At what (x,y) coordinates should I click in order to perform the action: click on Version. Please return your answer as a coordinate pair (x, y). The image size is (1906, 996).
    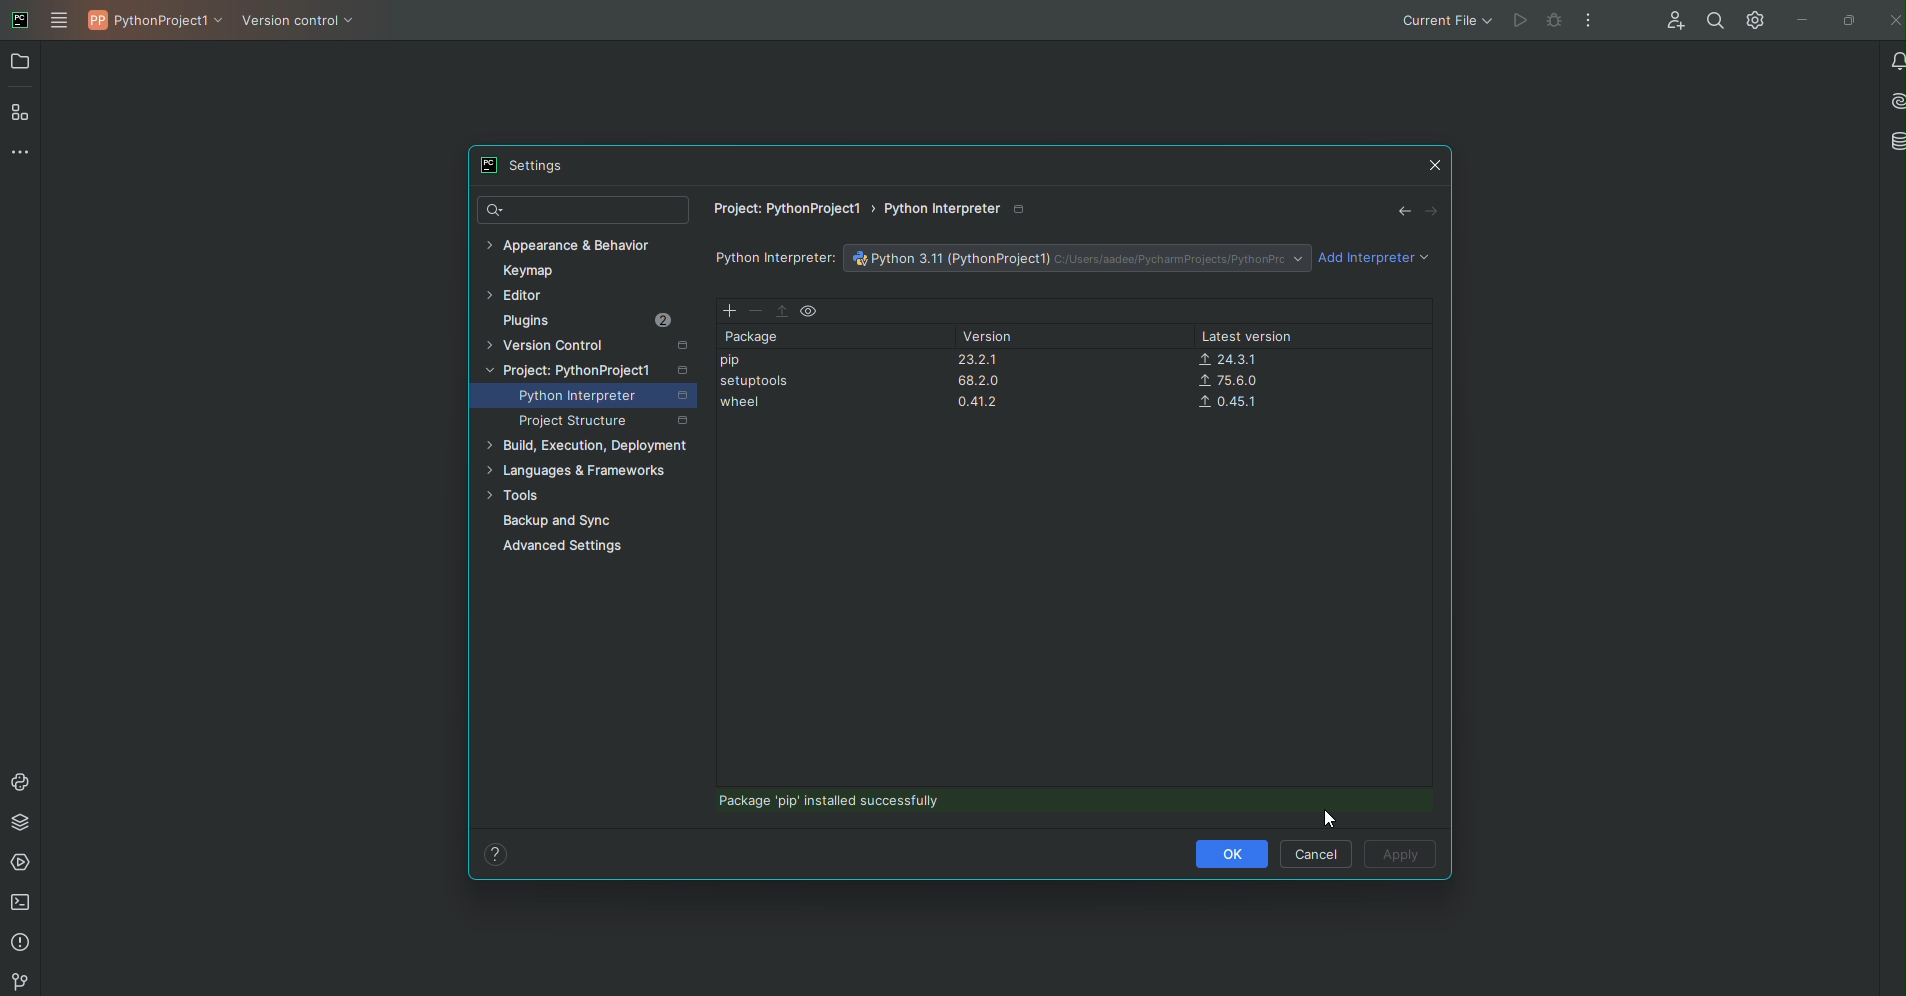
    Looking at the image, I should click on (992, 337).